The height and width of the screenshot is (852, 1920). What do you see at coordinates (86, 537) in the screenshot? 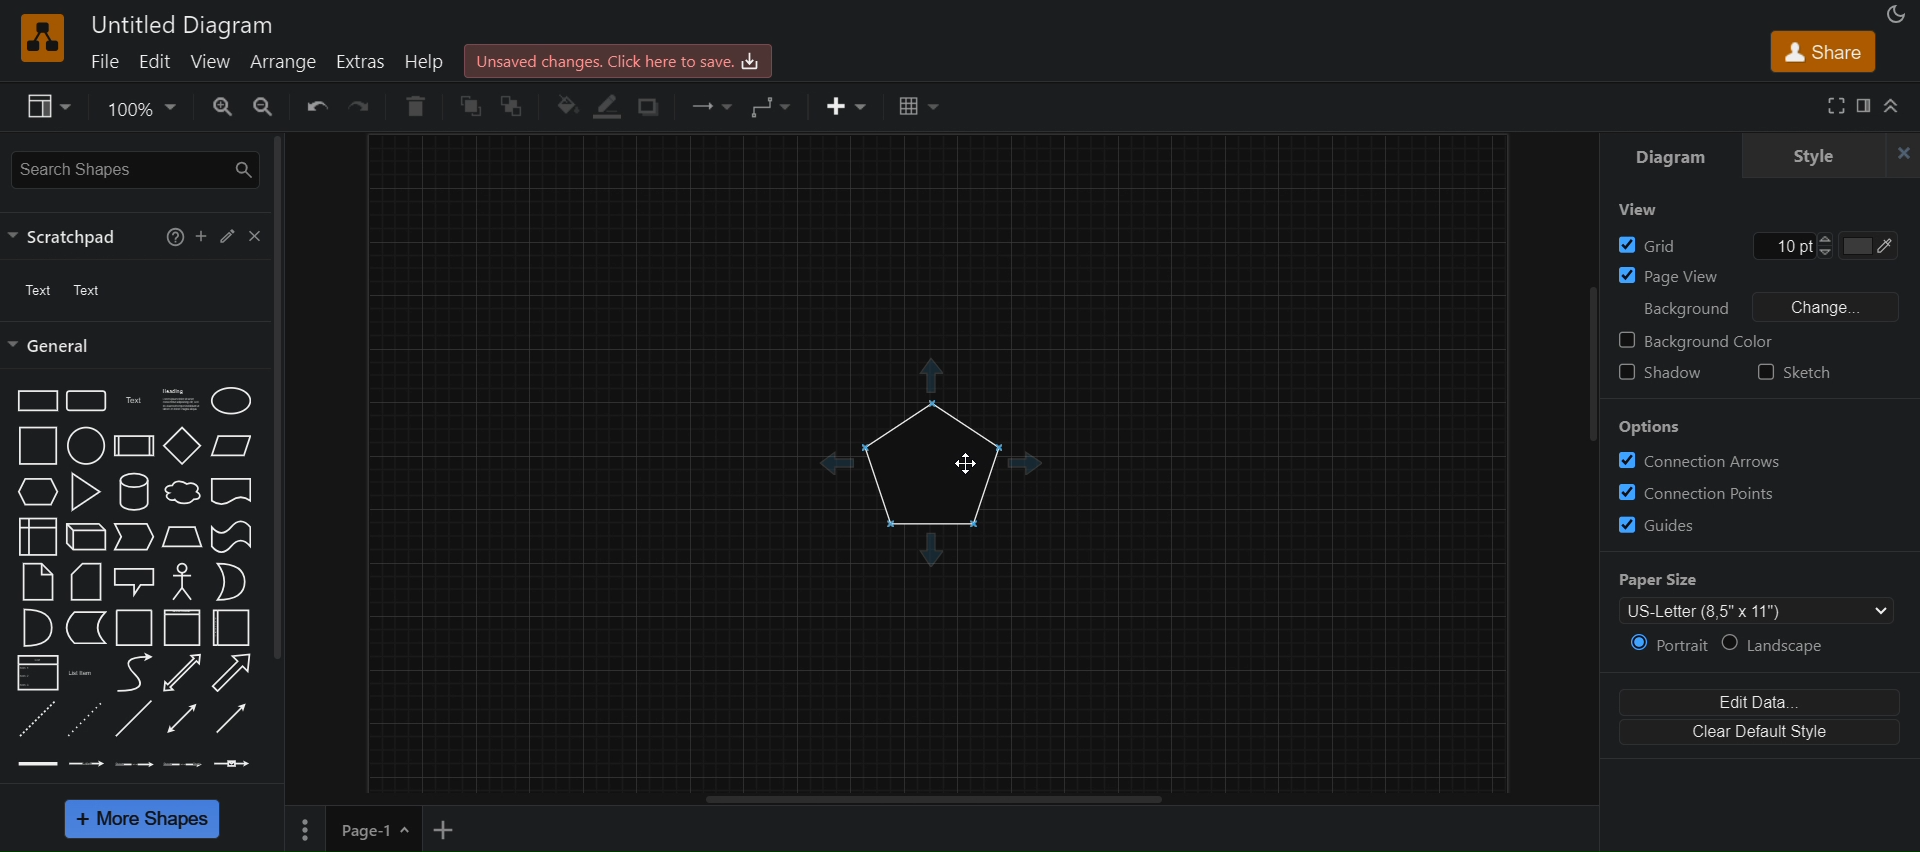
I see `Cube` at bounding box center [86, 537].